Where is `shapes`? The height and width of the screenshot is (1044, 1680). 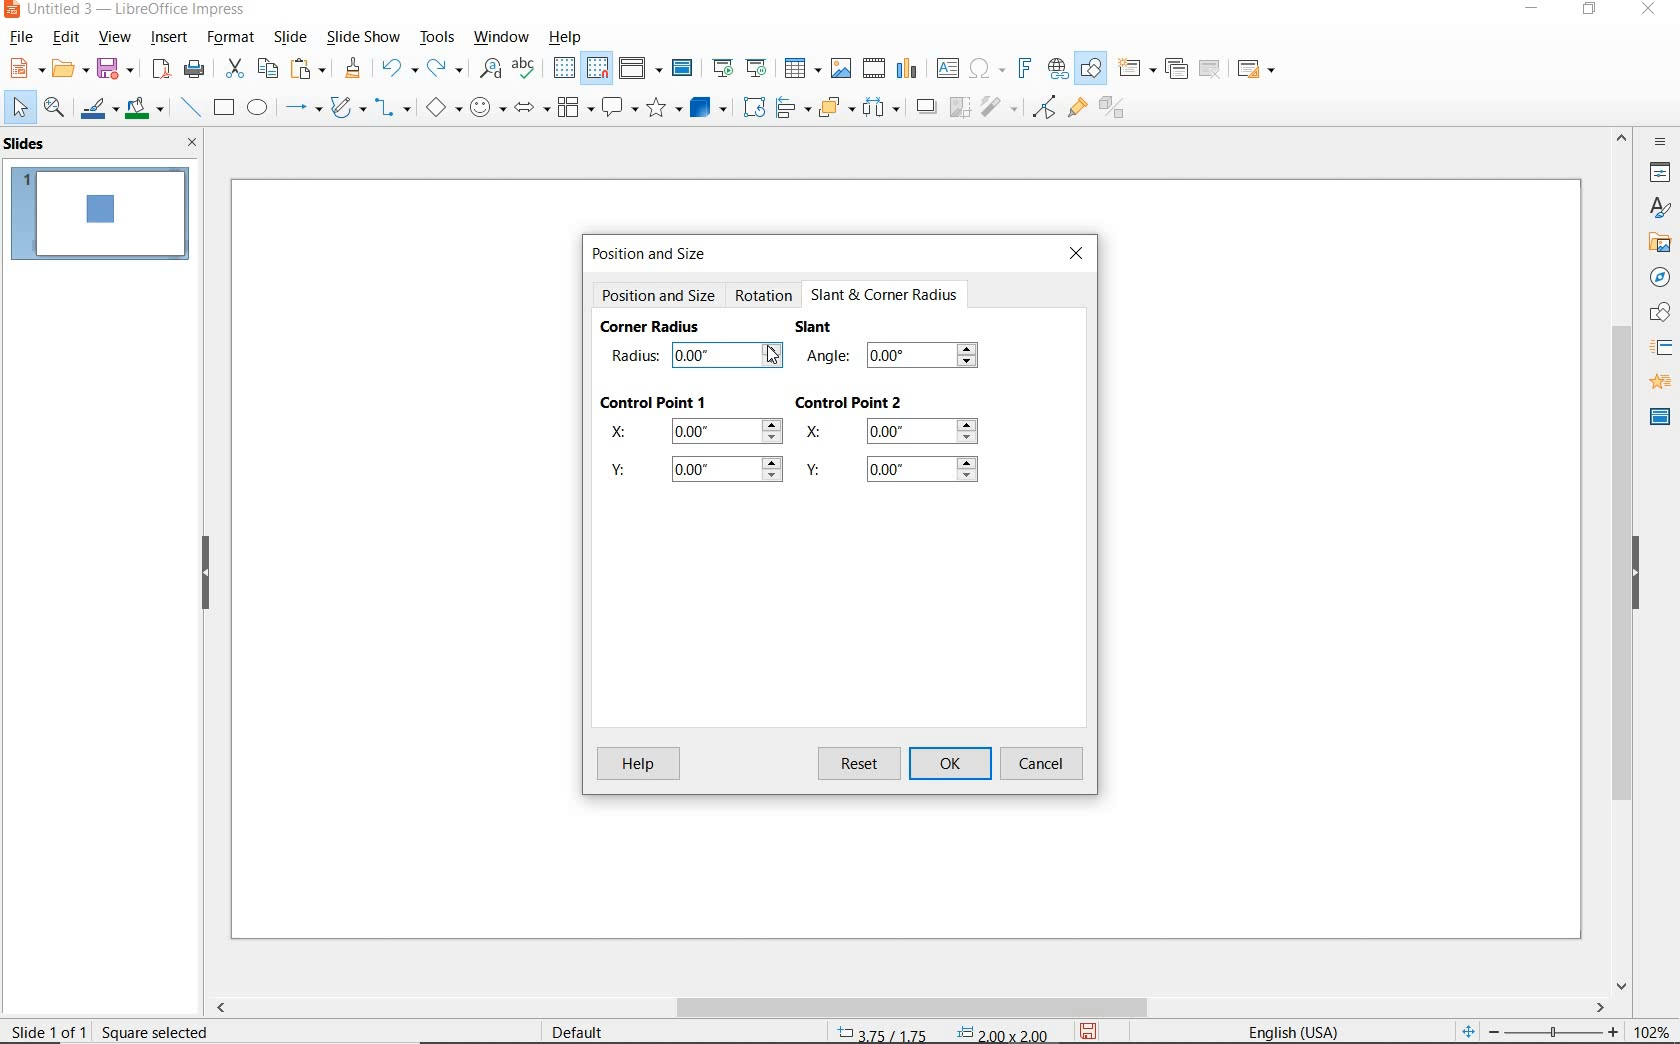 shapes is located at coordinates (1656, 313).